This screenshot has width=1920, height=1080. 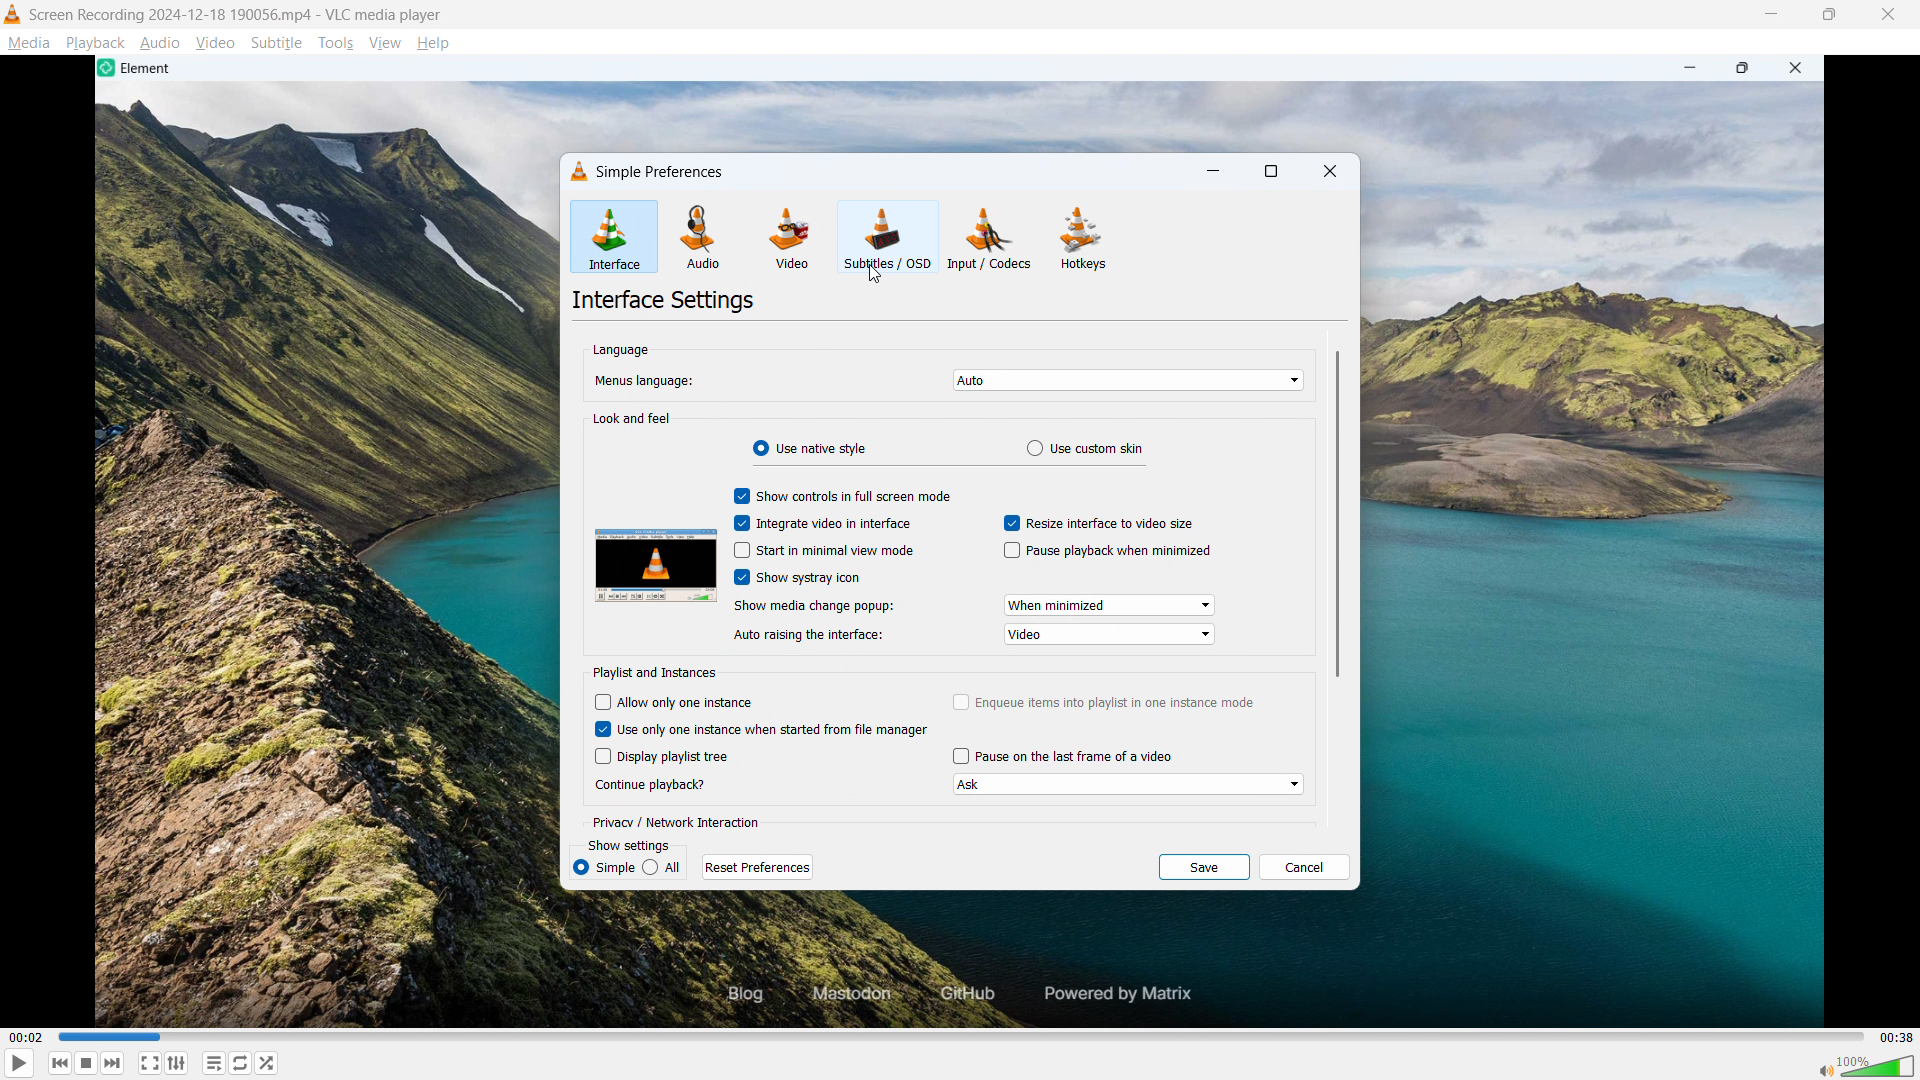 What do you see at coordinates (775, 728) in the screenshot?
I see `use only one instance when started from file manager ` at bounding box center [775, 728].